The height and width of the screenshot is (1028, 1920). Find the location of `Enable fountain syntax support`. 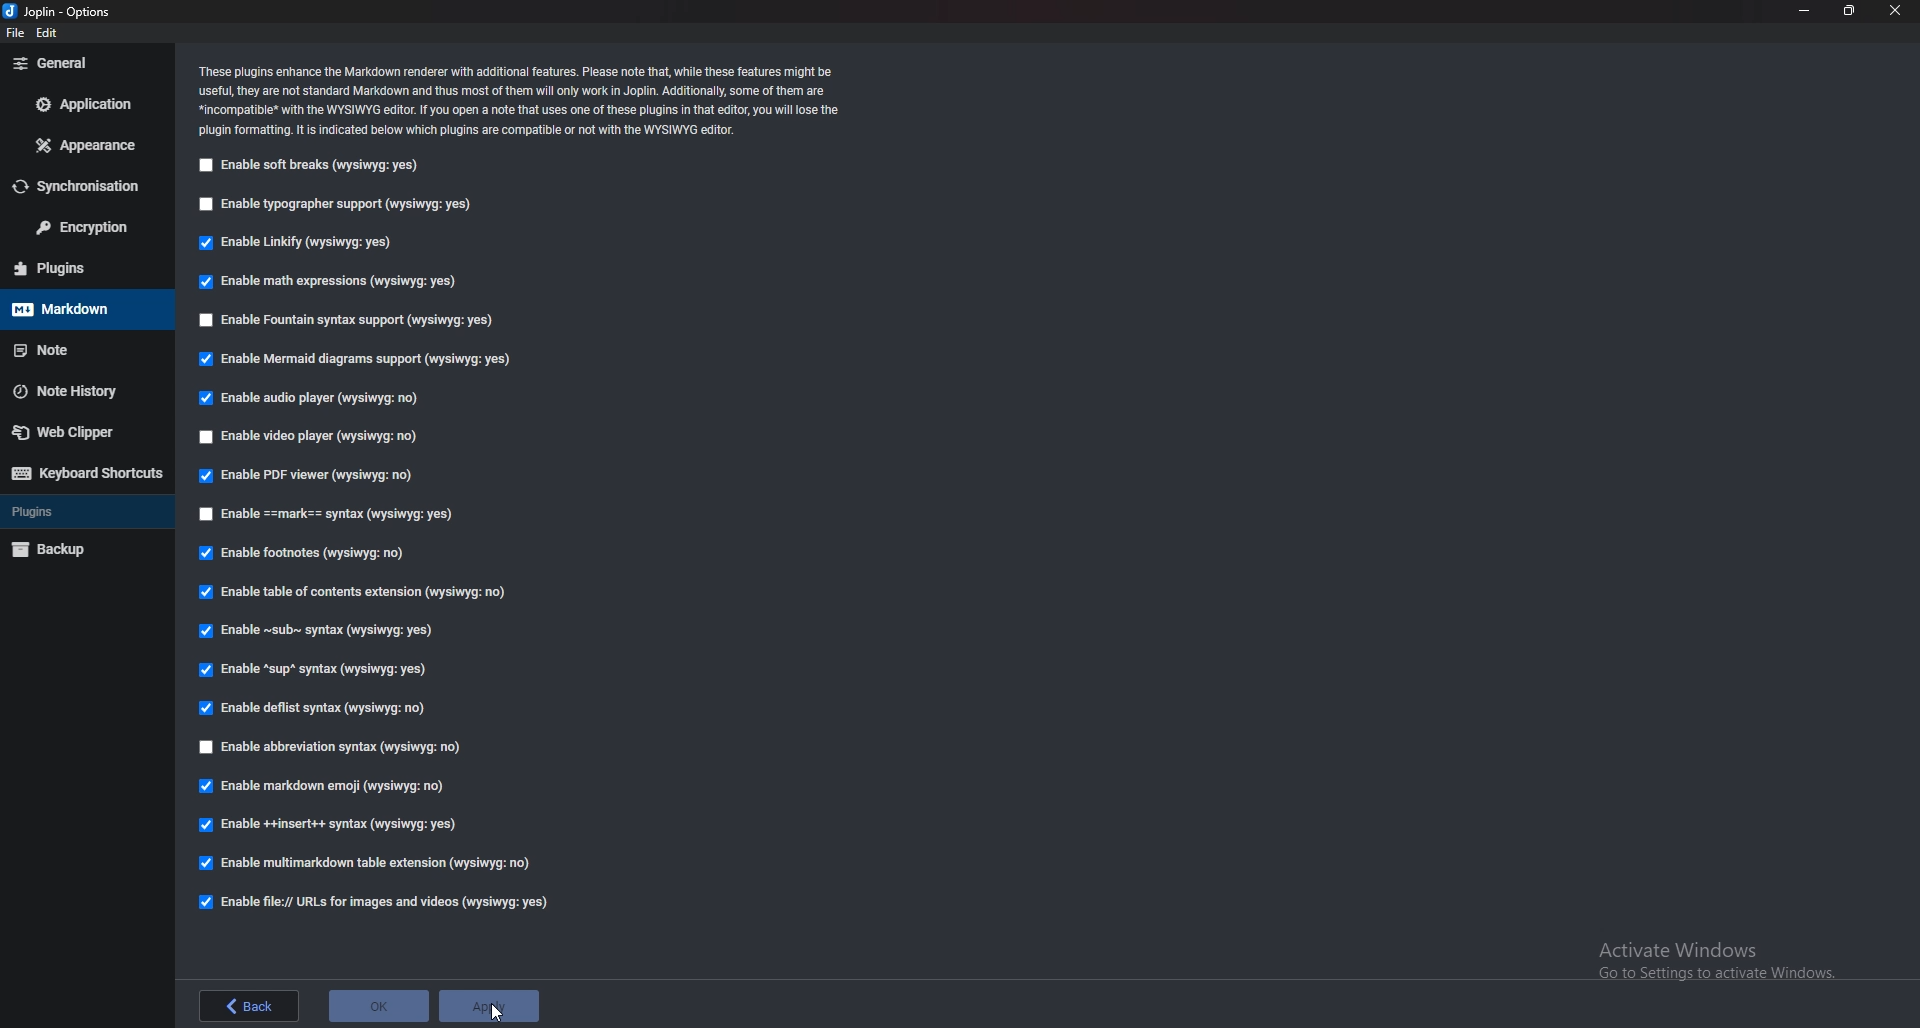

Enable fountain syntax support is located at coordinates (347, 321).